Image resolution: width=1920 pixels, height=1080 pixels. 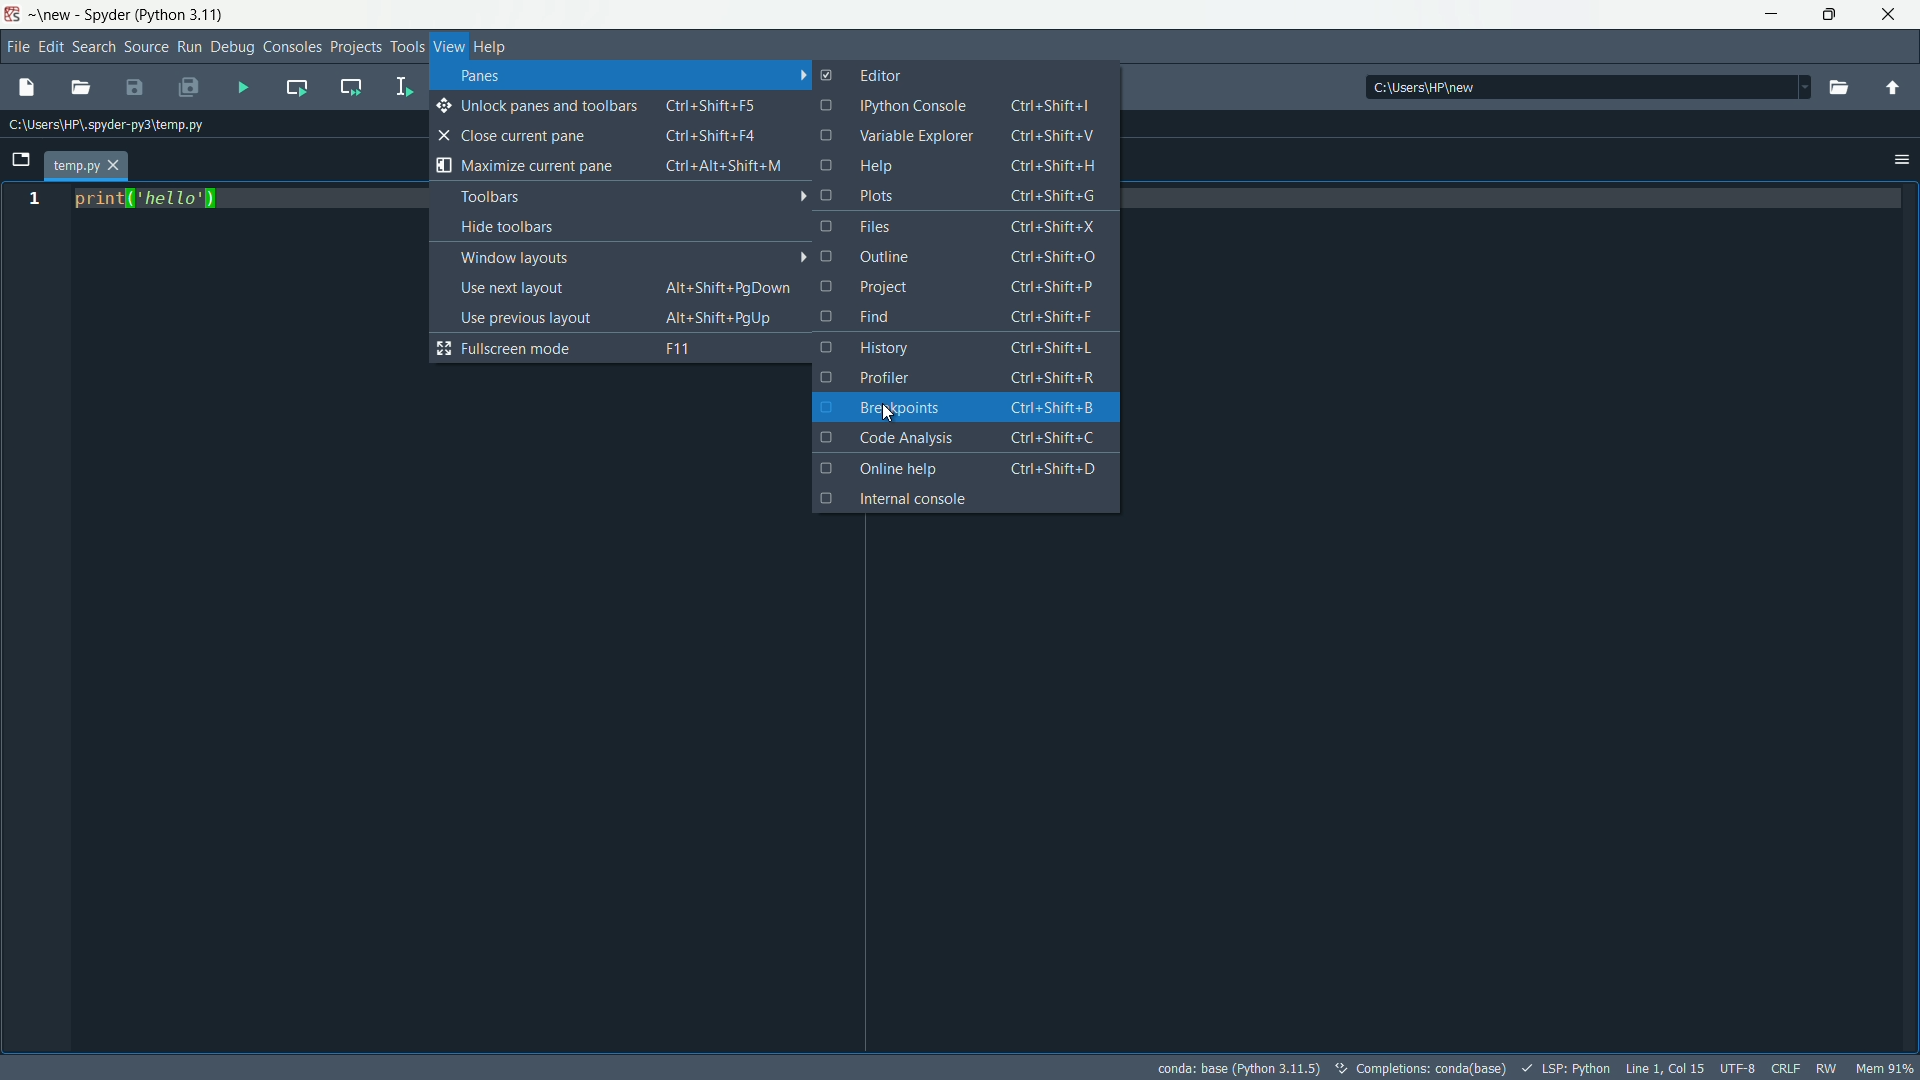 What do you see at coordinates (50, 48) in the screenshot?
I see `edit menu` at bounding box center [50, 48].